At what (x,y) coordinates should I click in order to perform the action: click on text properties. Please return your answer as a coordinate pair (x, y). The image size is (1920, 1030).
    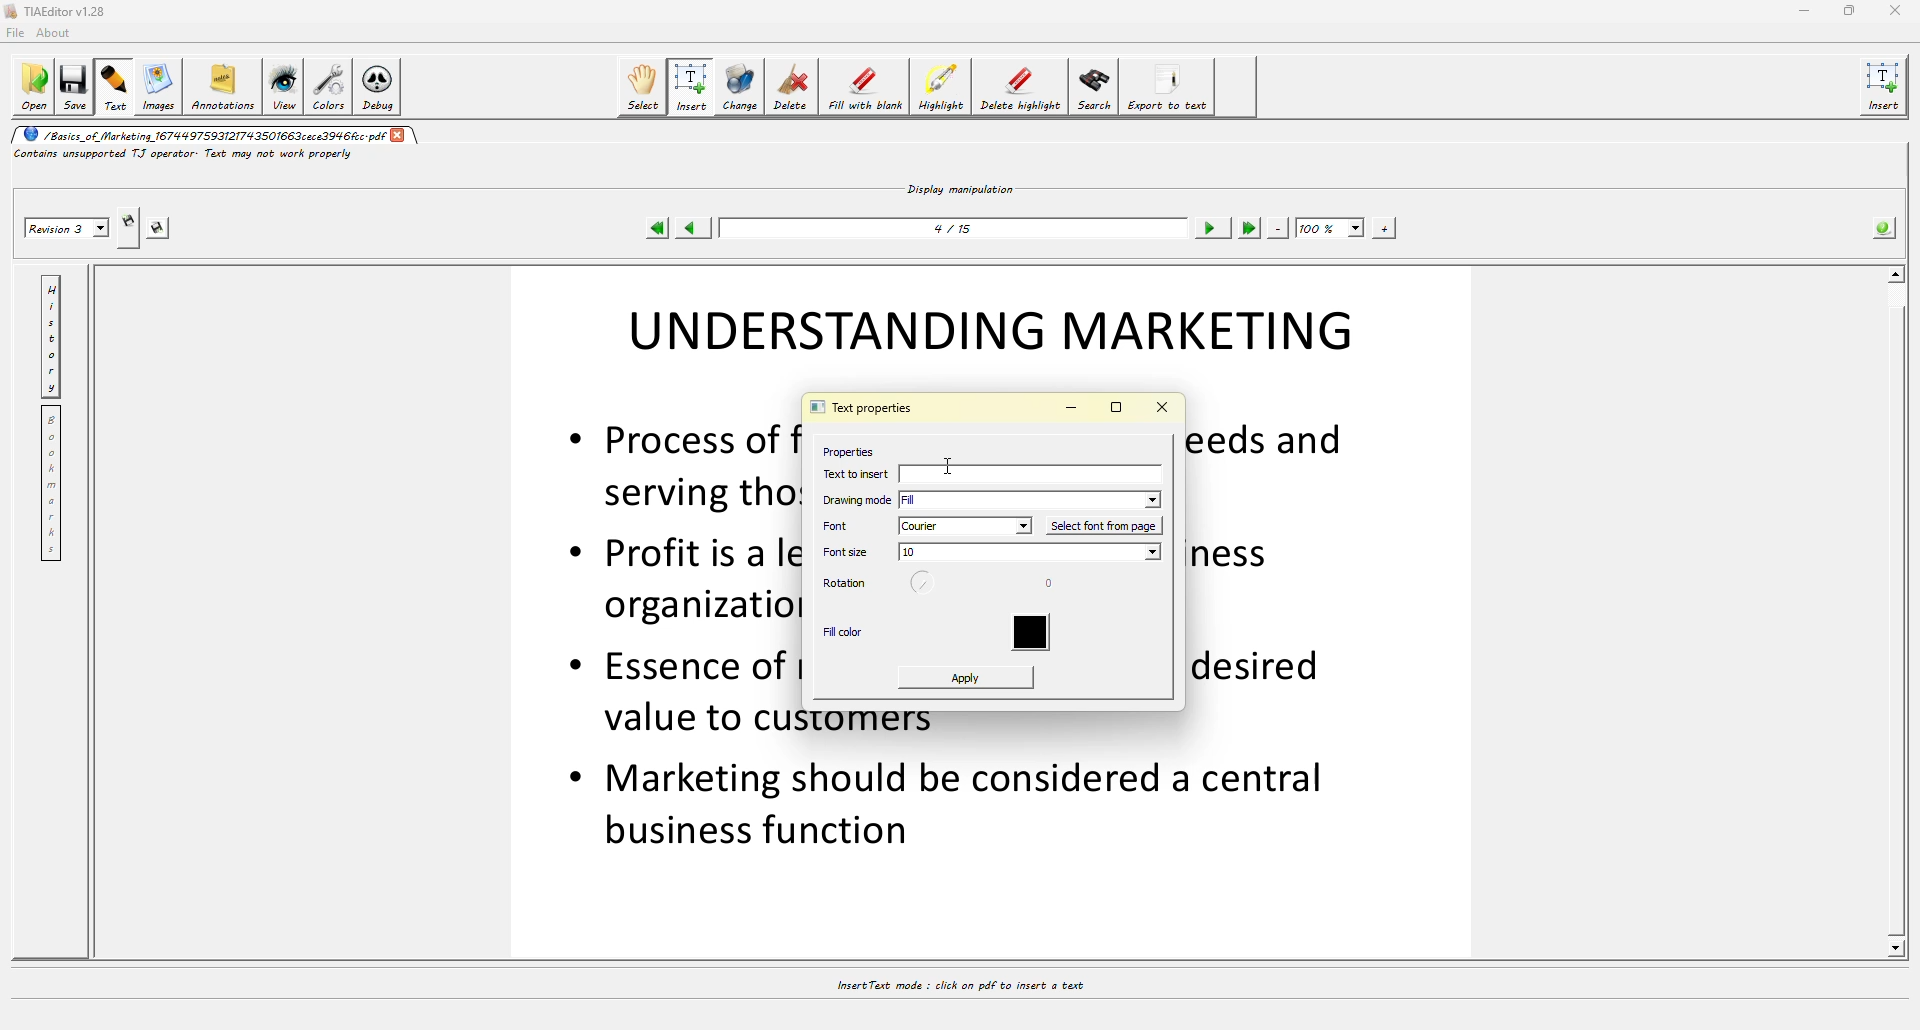
    Looking at the image, I should click on (860, 409).